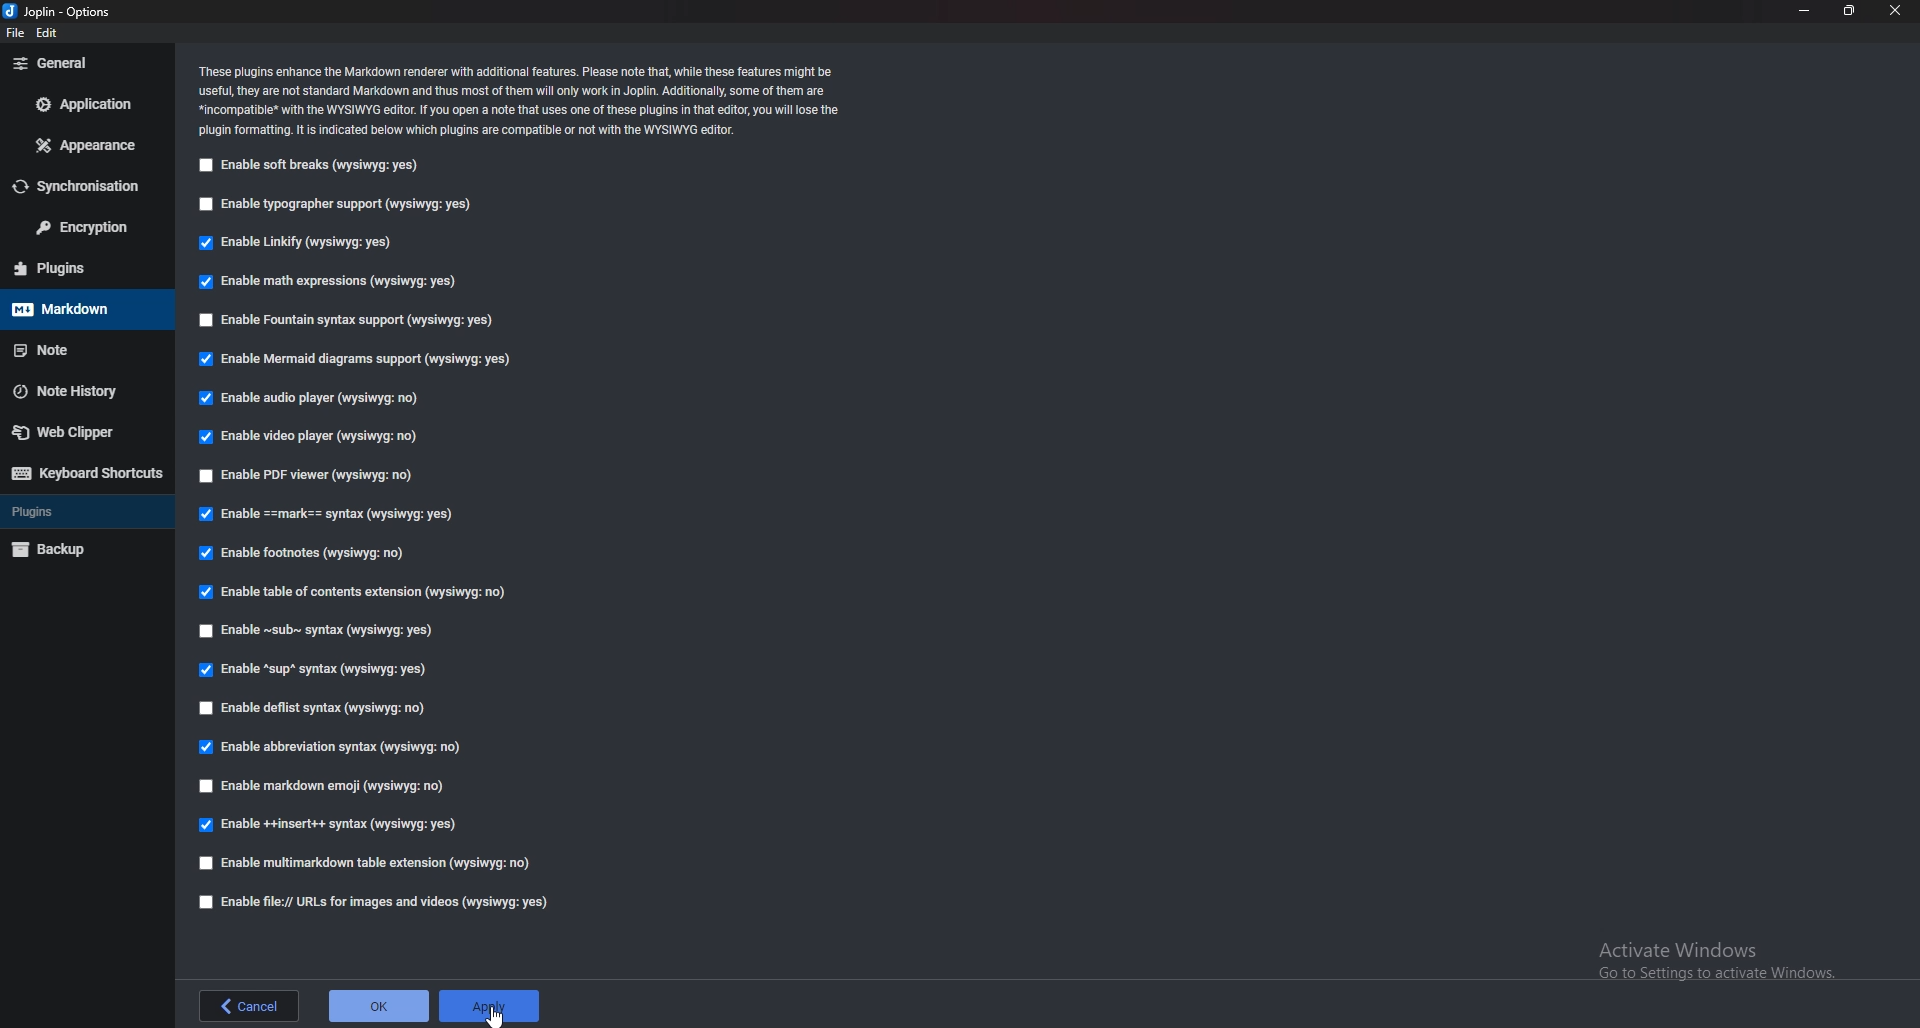  I want to click on Synchronization, so click(84, 187).